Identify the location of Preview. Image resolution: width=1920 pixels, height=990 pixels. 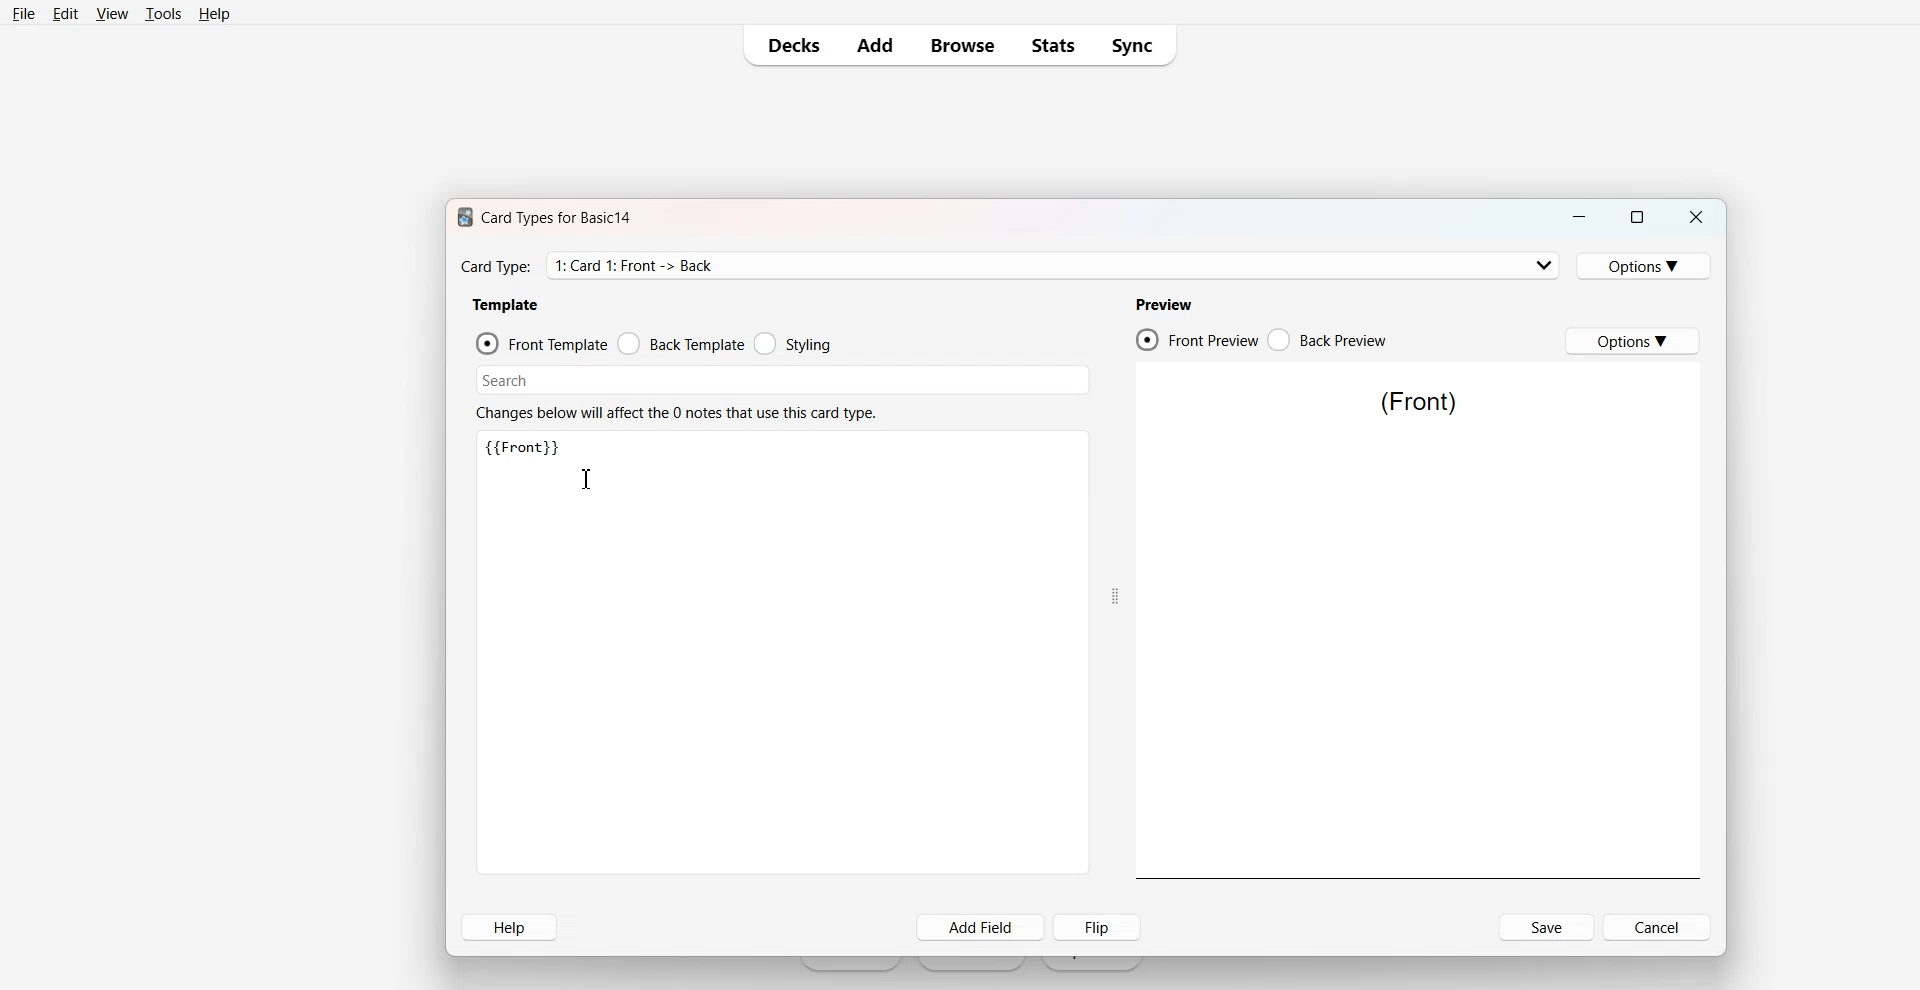
(1163, 304).